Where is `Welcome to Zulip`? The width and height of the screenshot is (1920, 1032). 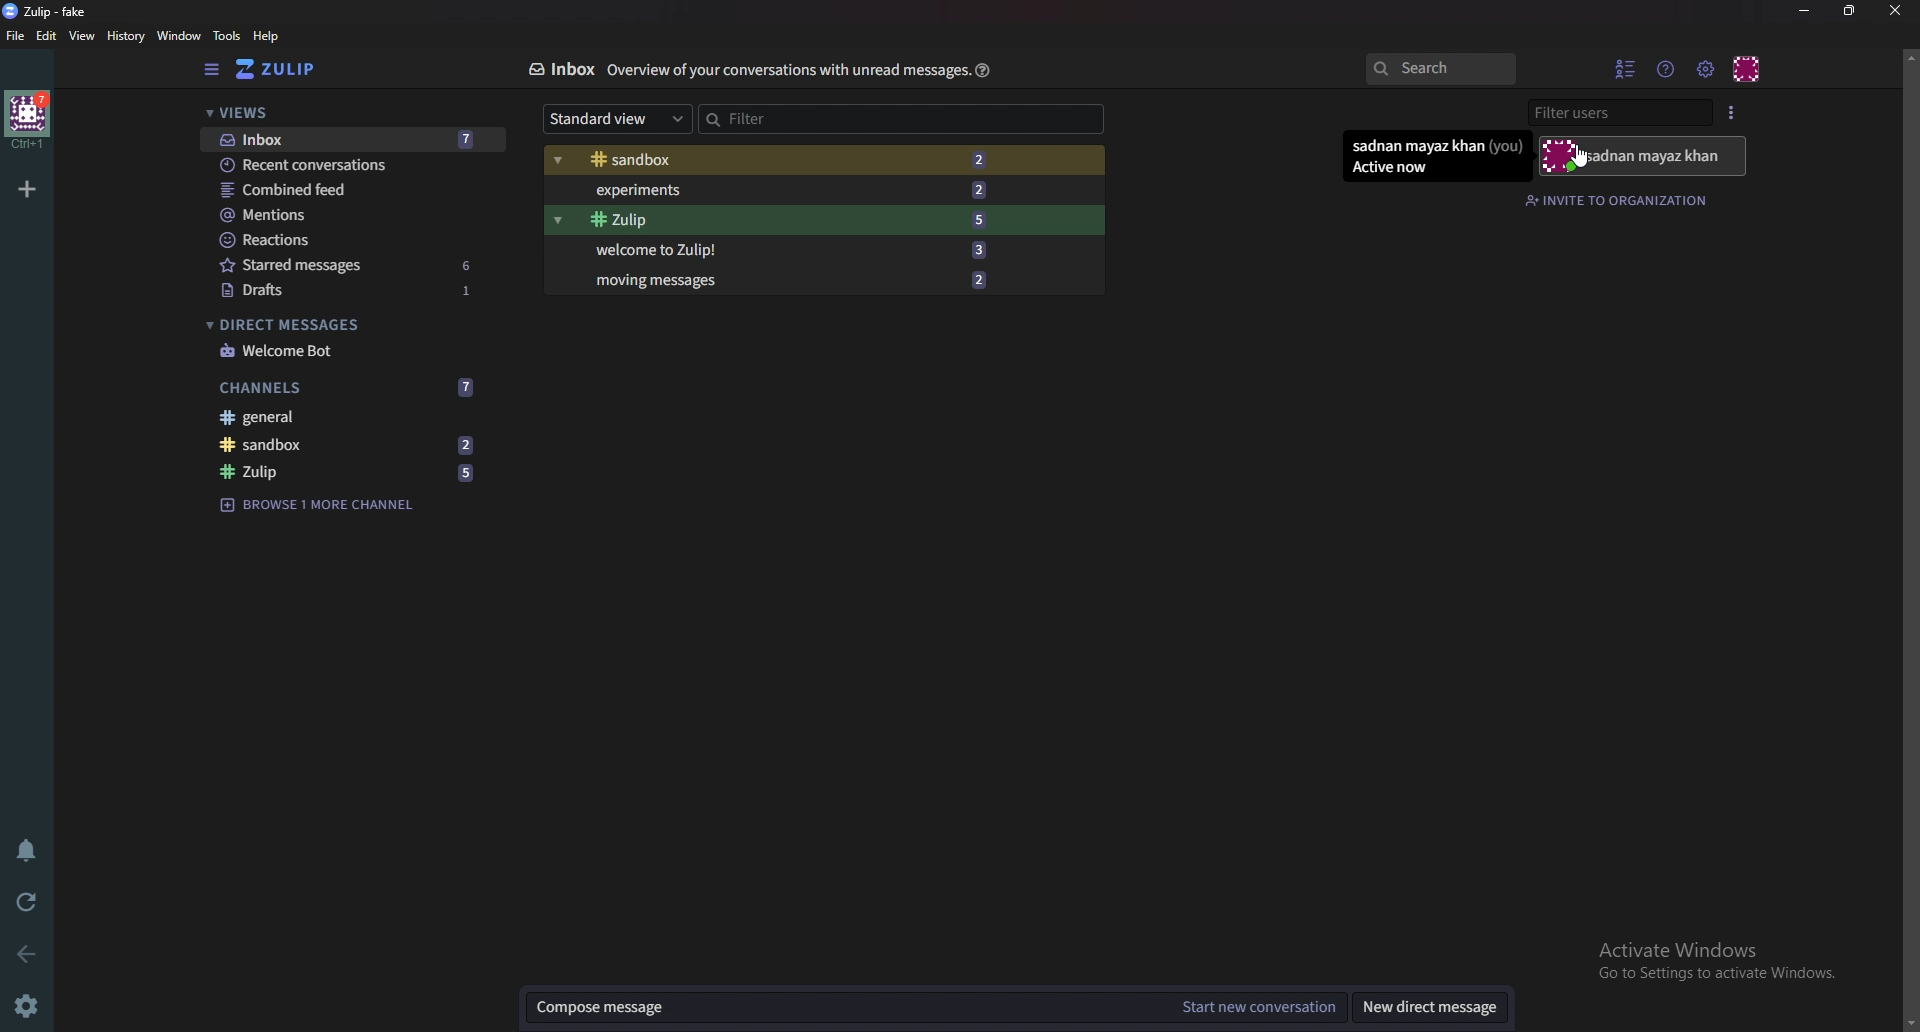
Welcome to Zulip is located at coordinates (786, 248).